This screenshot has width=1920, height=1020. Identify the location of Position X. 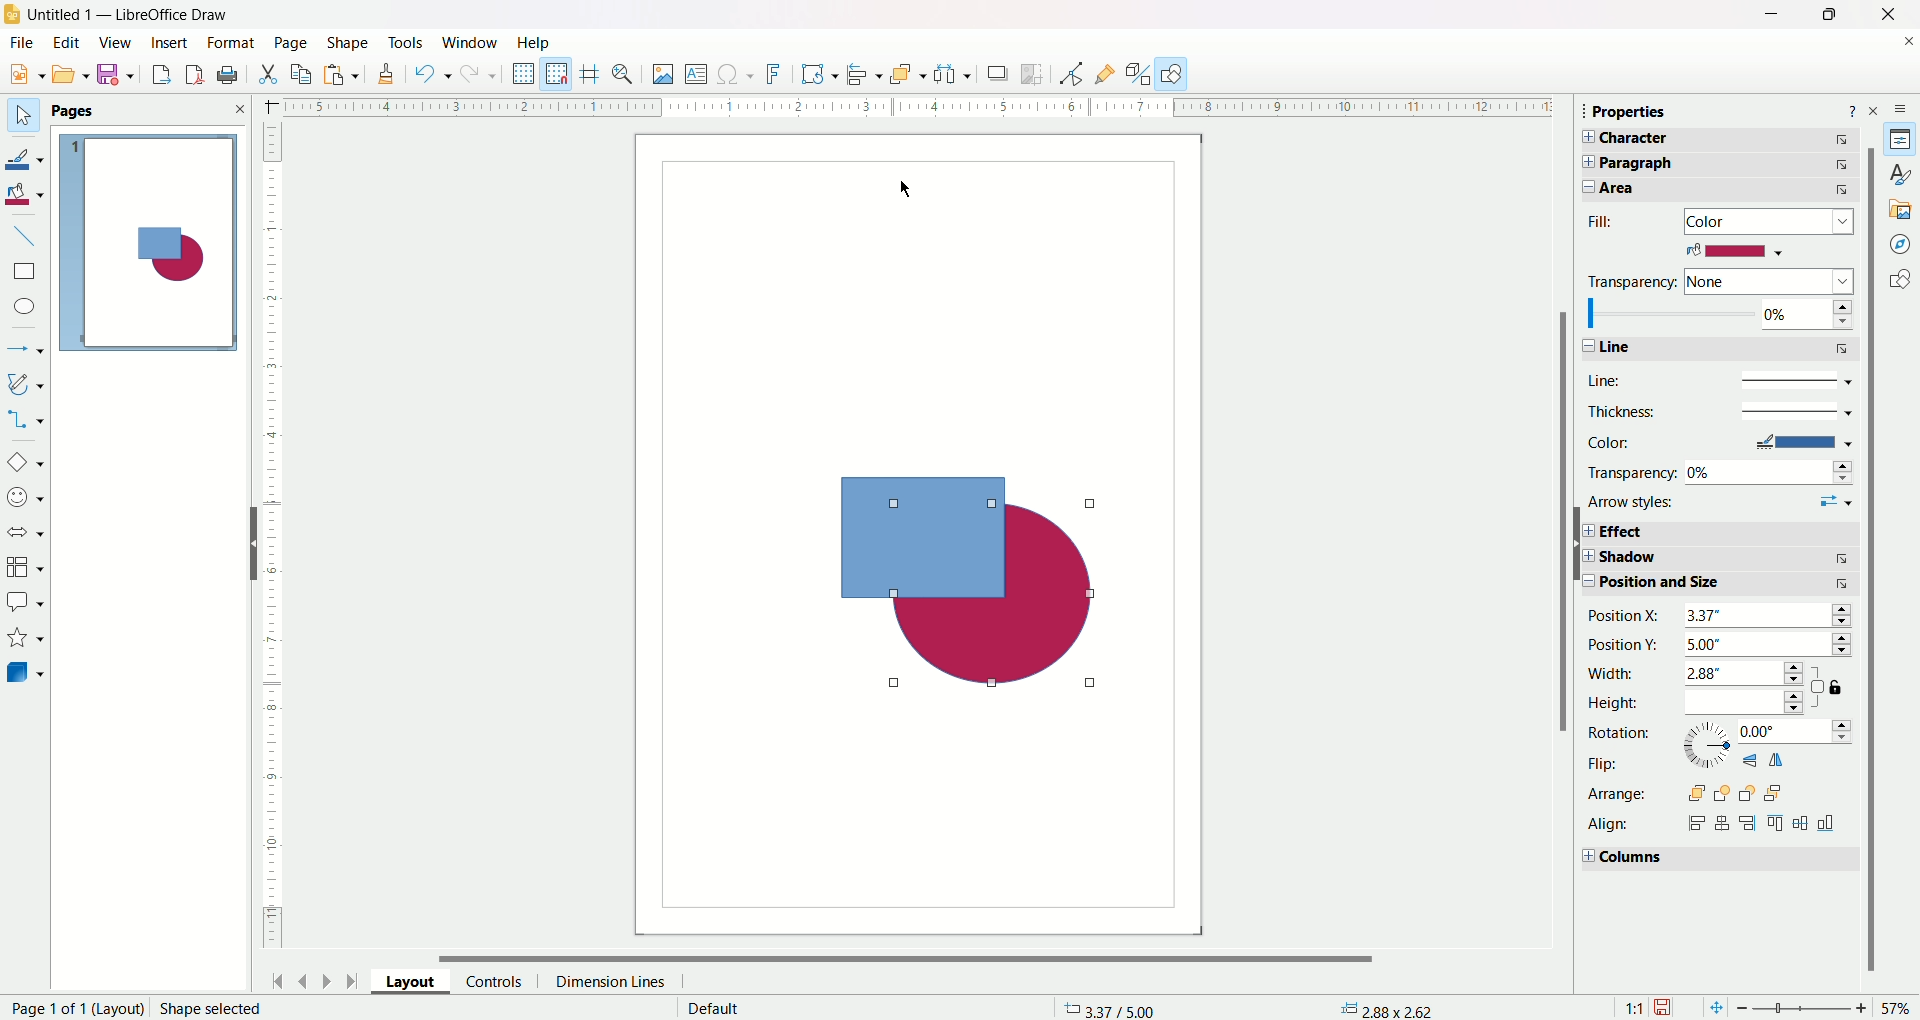
(1720, 617).